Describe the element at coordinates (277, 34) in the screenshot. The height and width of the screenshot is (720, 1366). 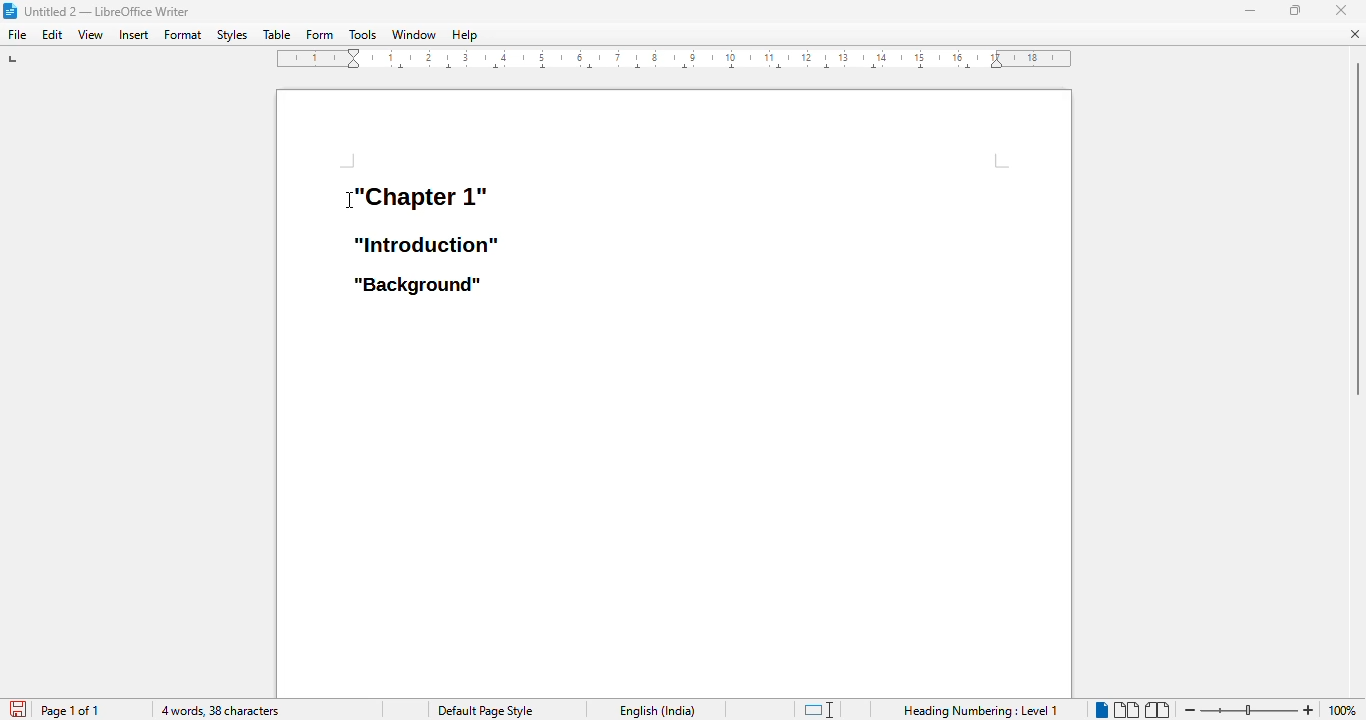
I see `table` at that location.